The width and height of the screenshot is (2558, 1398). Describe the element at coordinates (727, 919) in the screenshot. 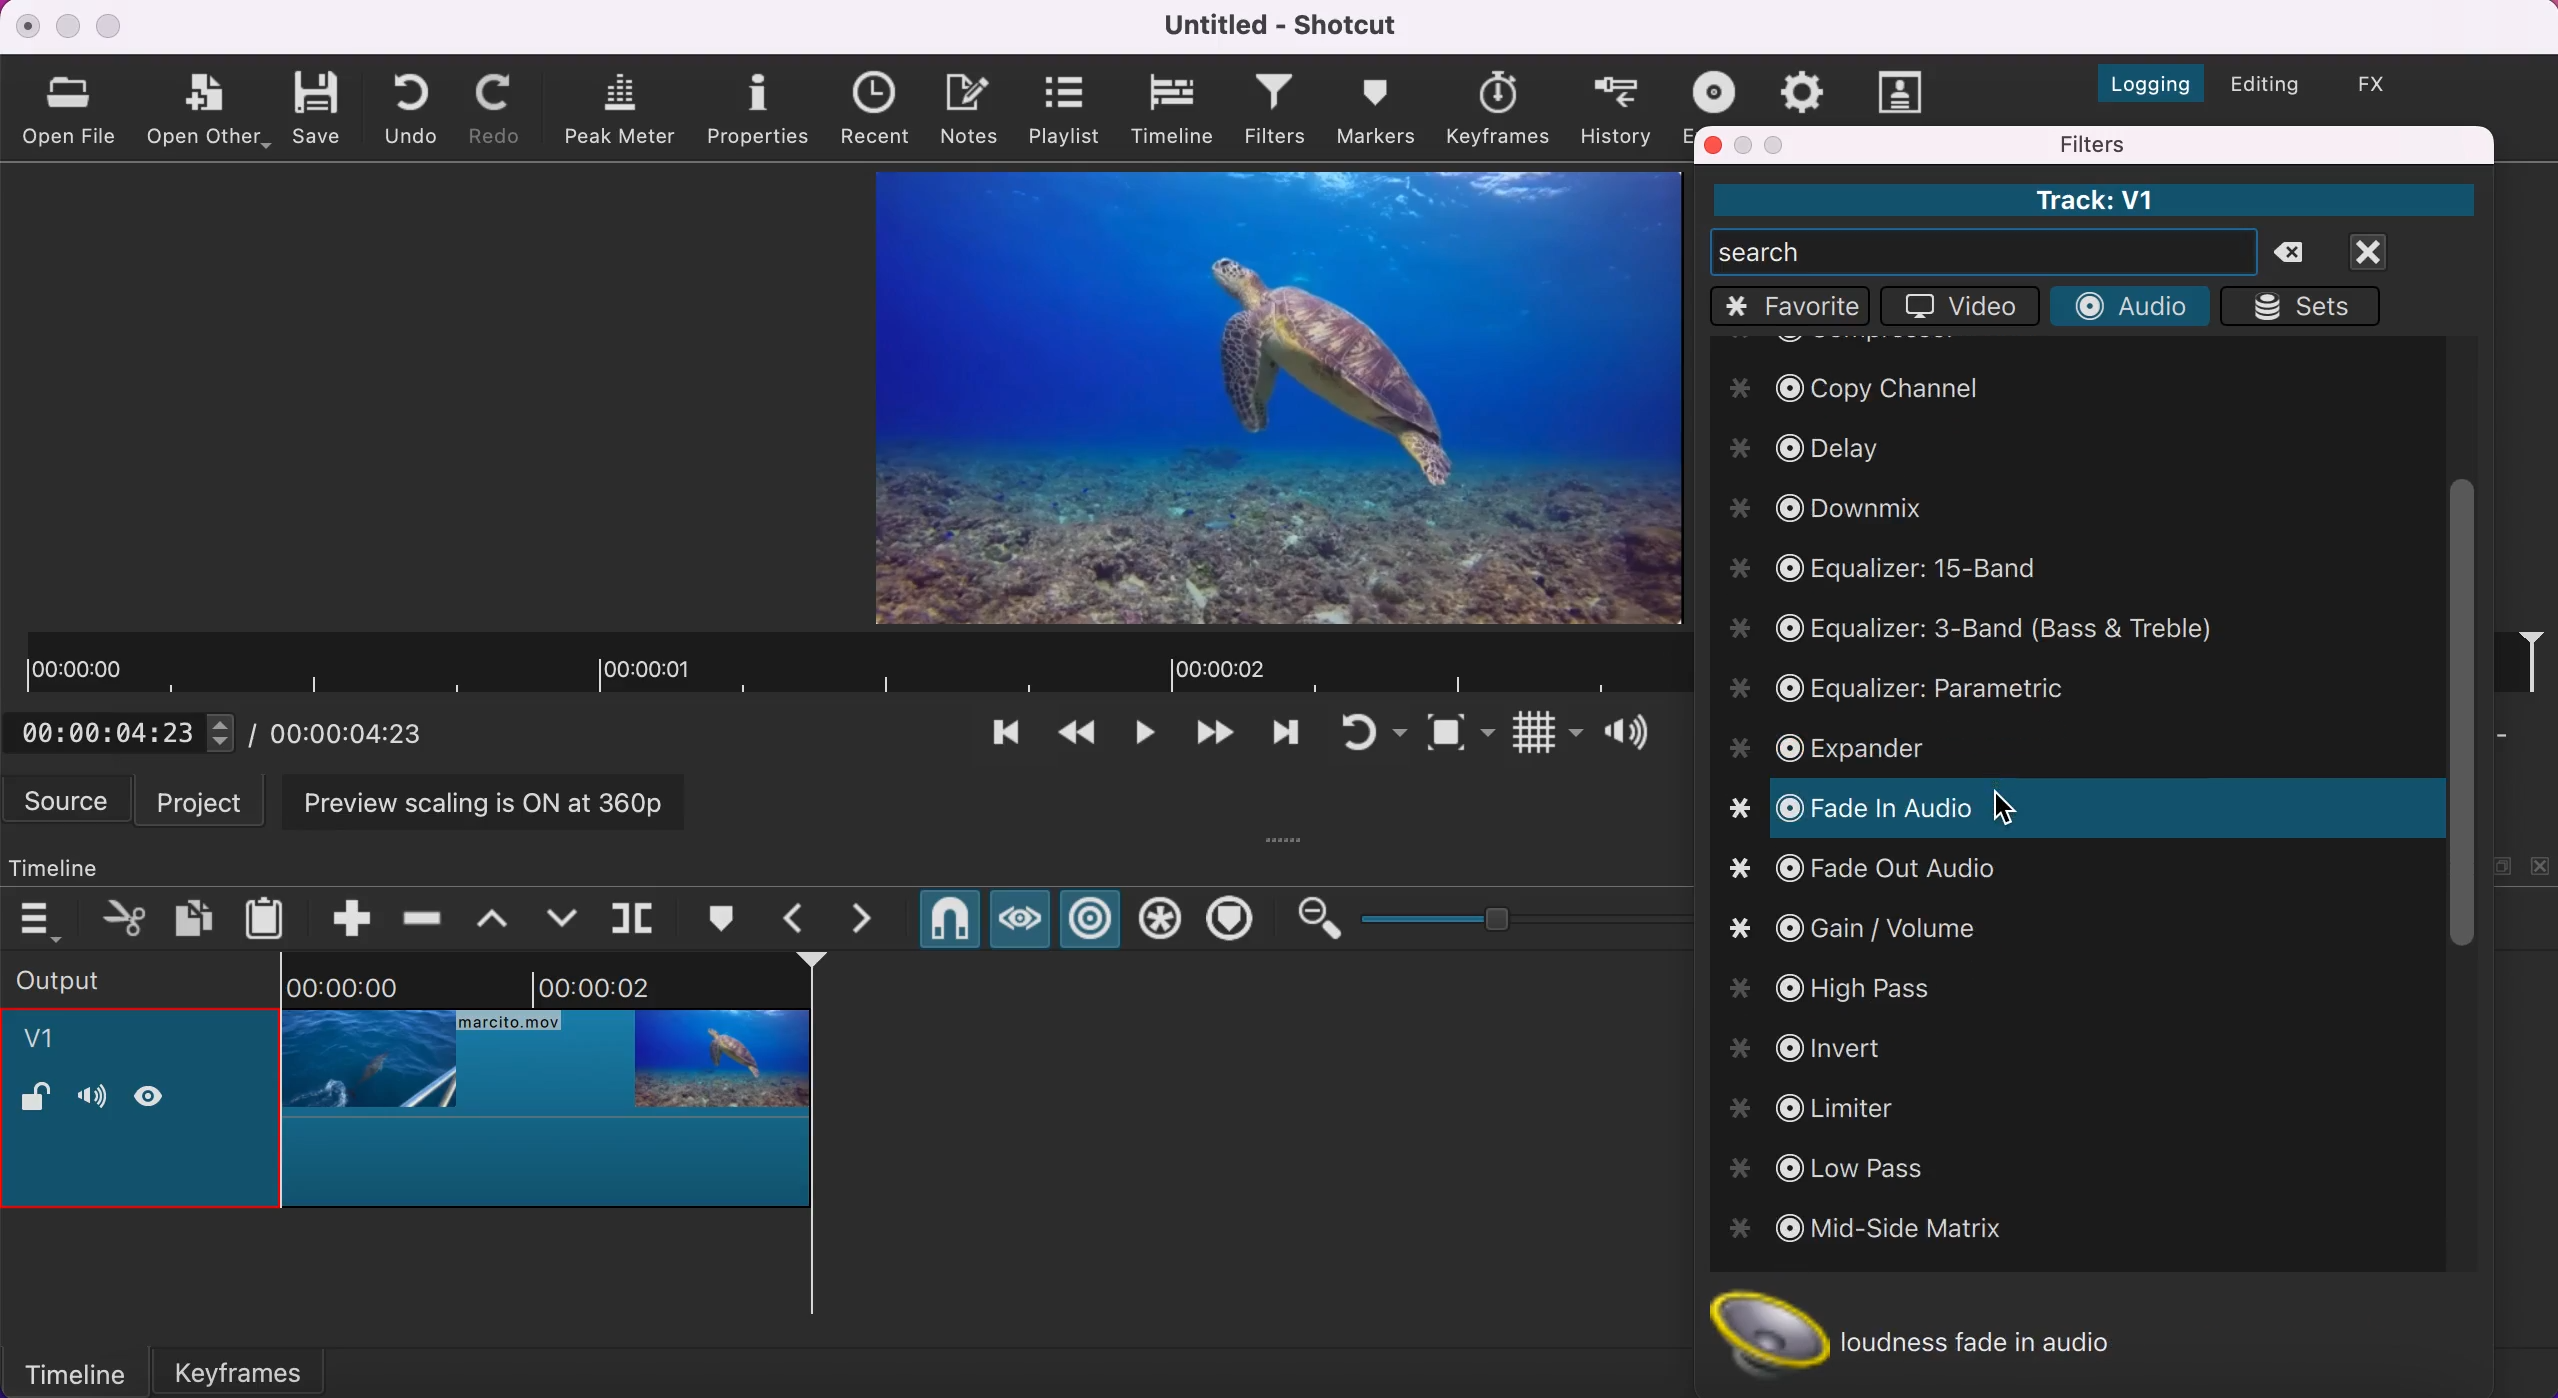

I see `create/edit marker` at that location.